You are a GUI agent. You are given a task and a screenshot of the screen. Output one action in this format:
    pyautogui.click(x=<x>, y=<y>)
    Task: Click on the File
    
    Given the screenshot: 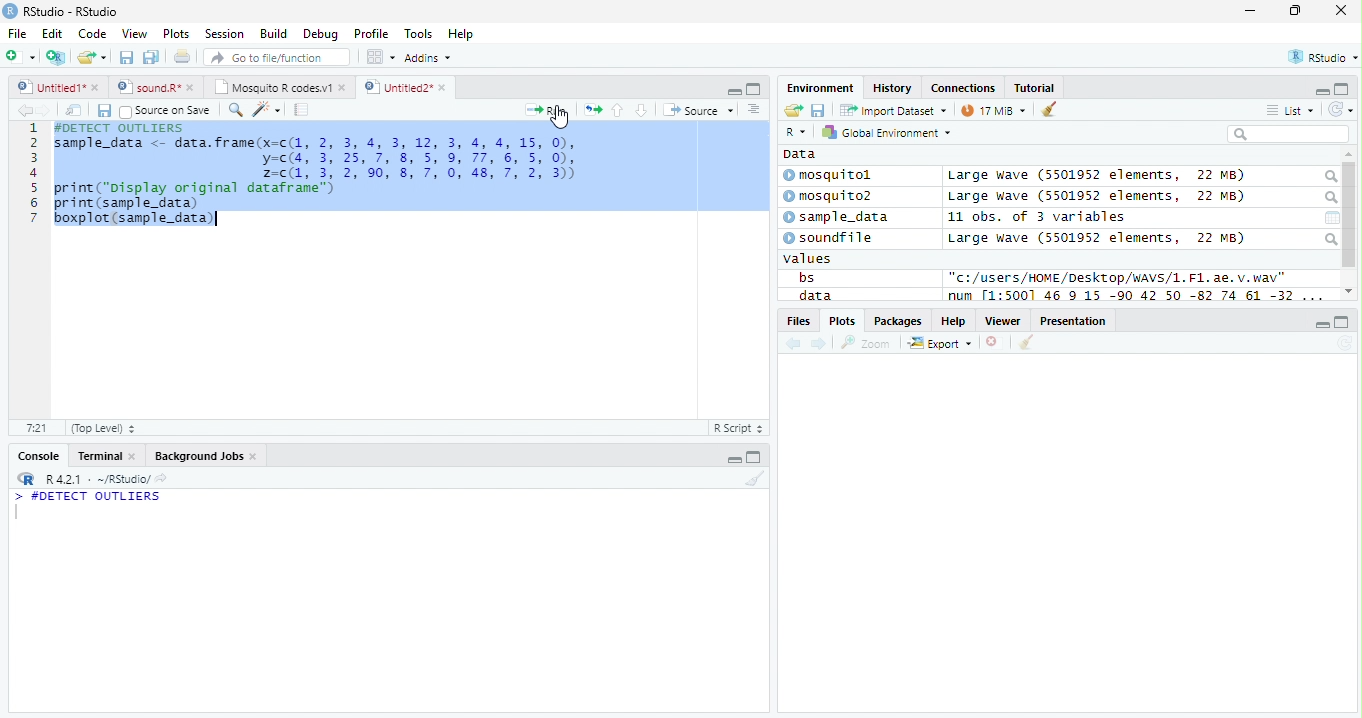 What is the action you would take?
    pyautogui.click(x=18, y=34)
    